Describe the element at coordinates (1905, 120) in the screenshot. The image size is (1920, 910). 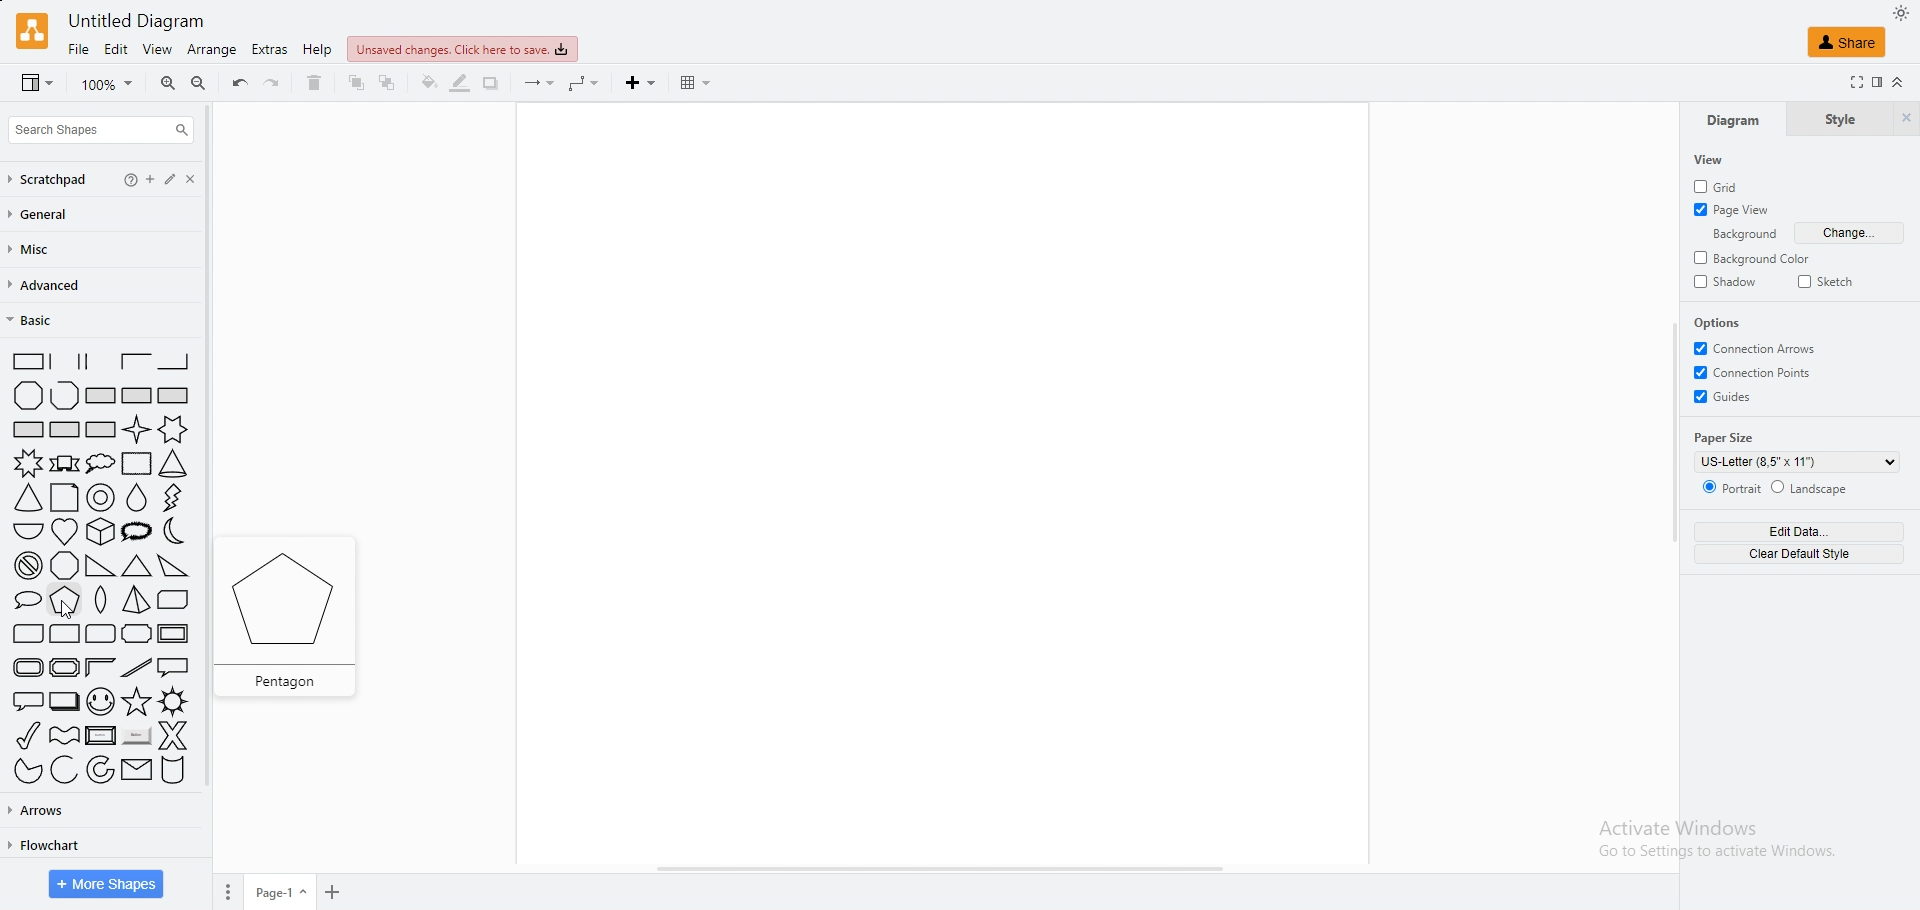
I see `hide` at that location.